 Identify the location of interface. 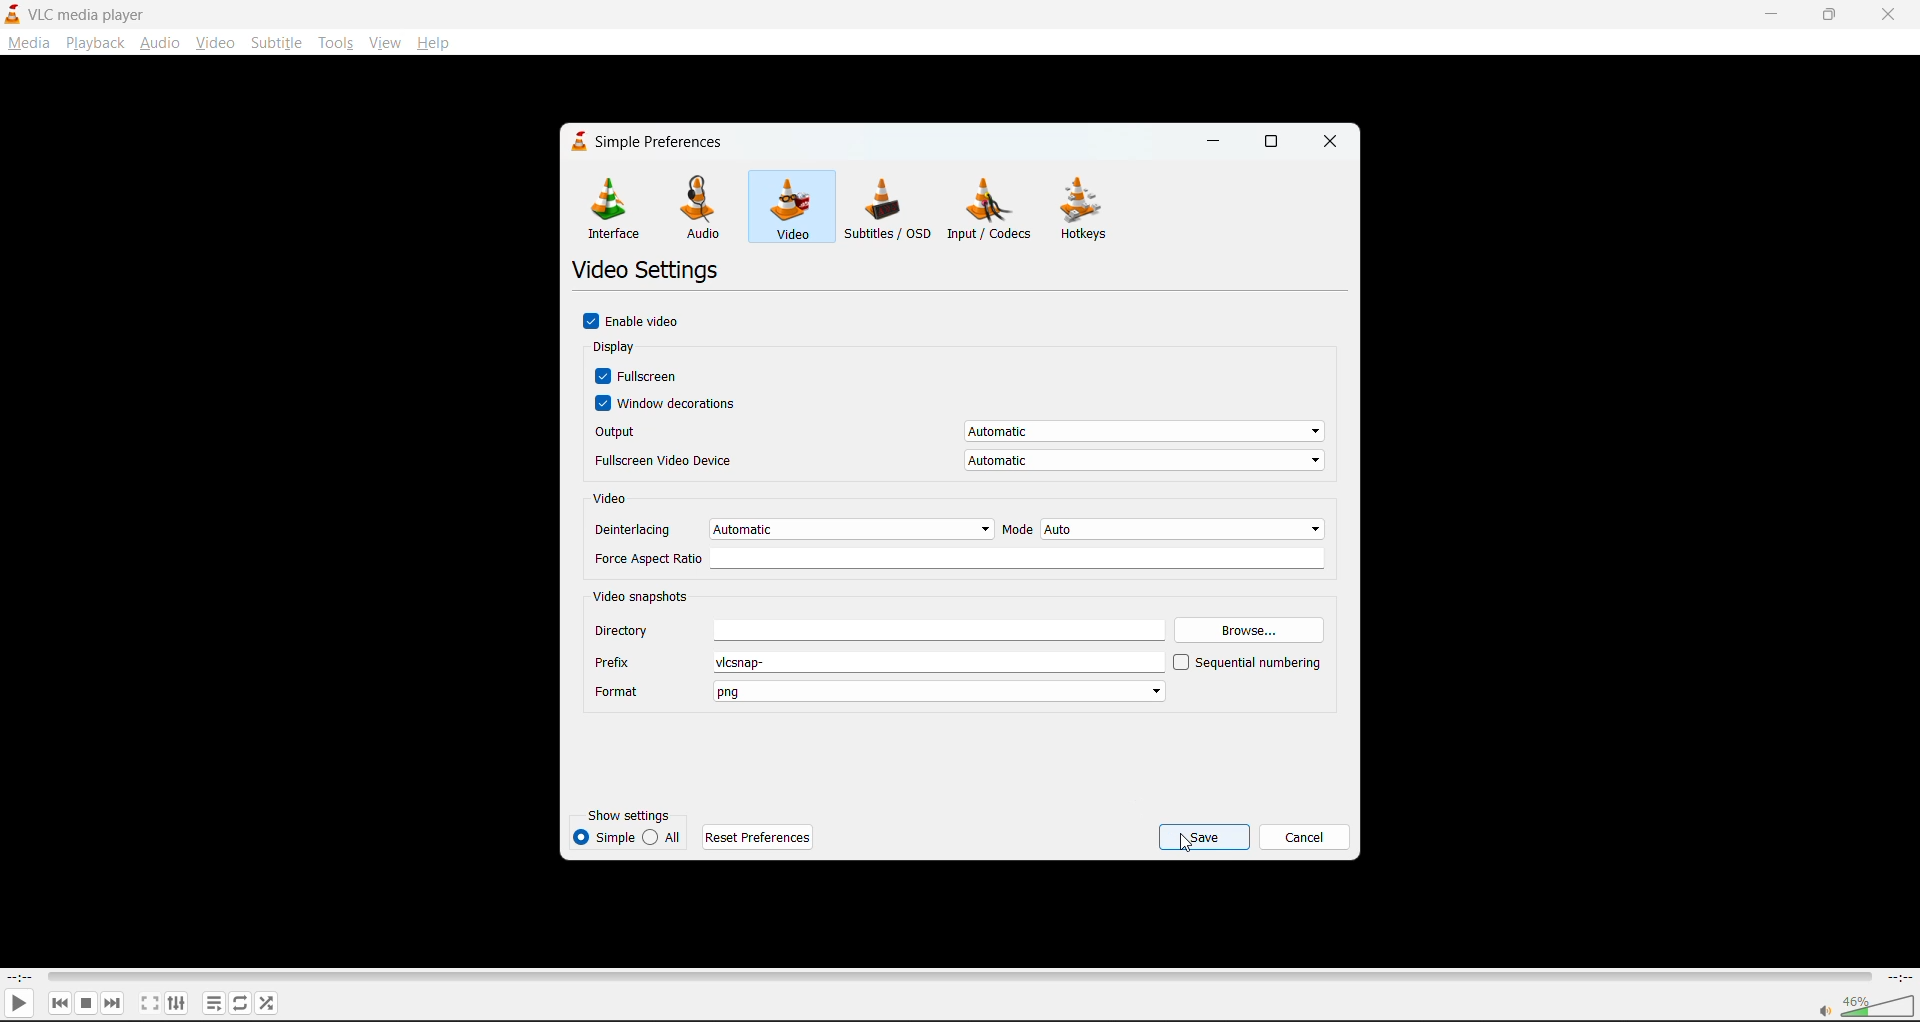
(613, 207).